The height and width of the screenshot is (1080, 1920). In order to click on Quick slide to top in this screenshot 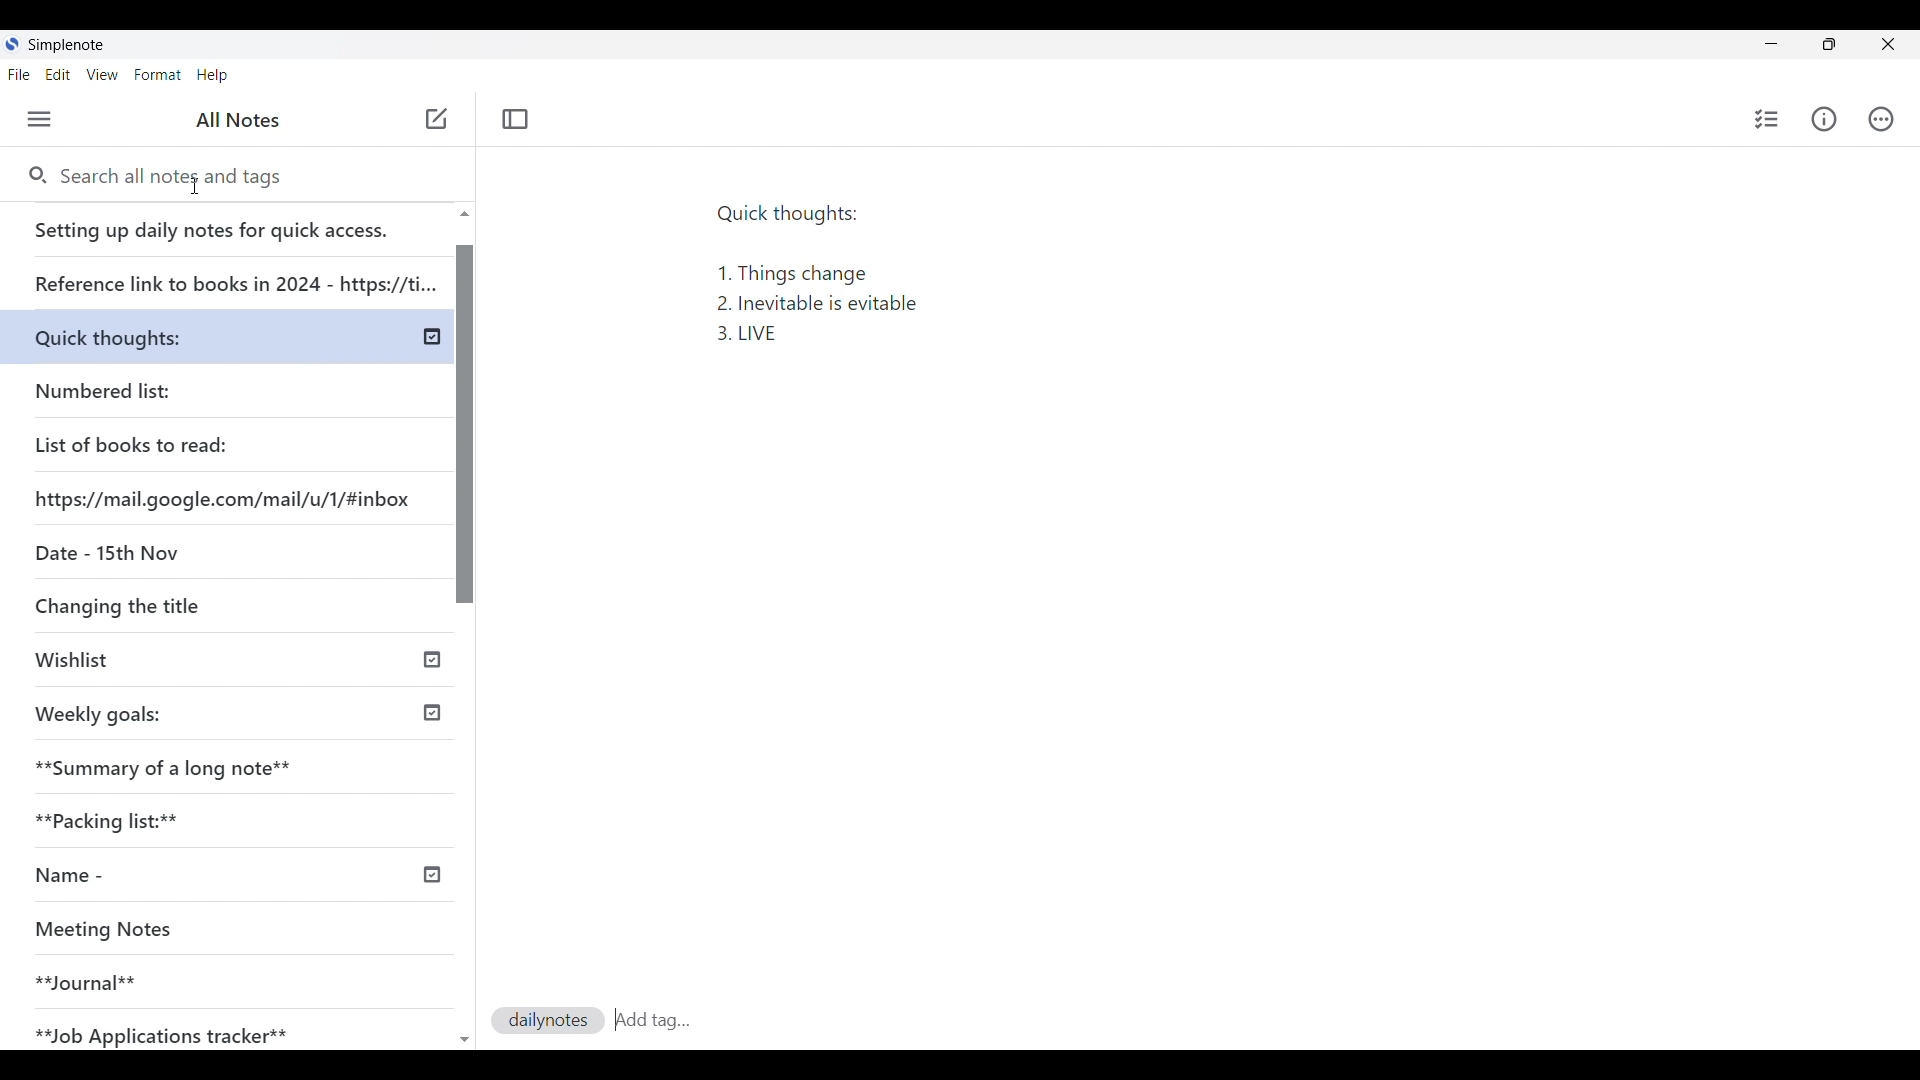, I will do `click(465, 1040)`.